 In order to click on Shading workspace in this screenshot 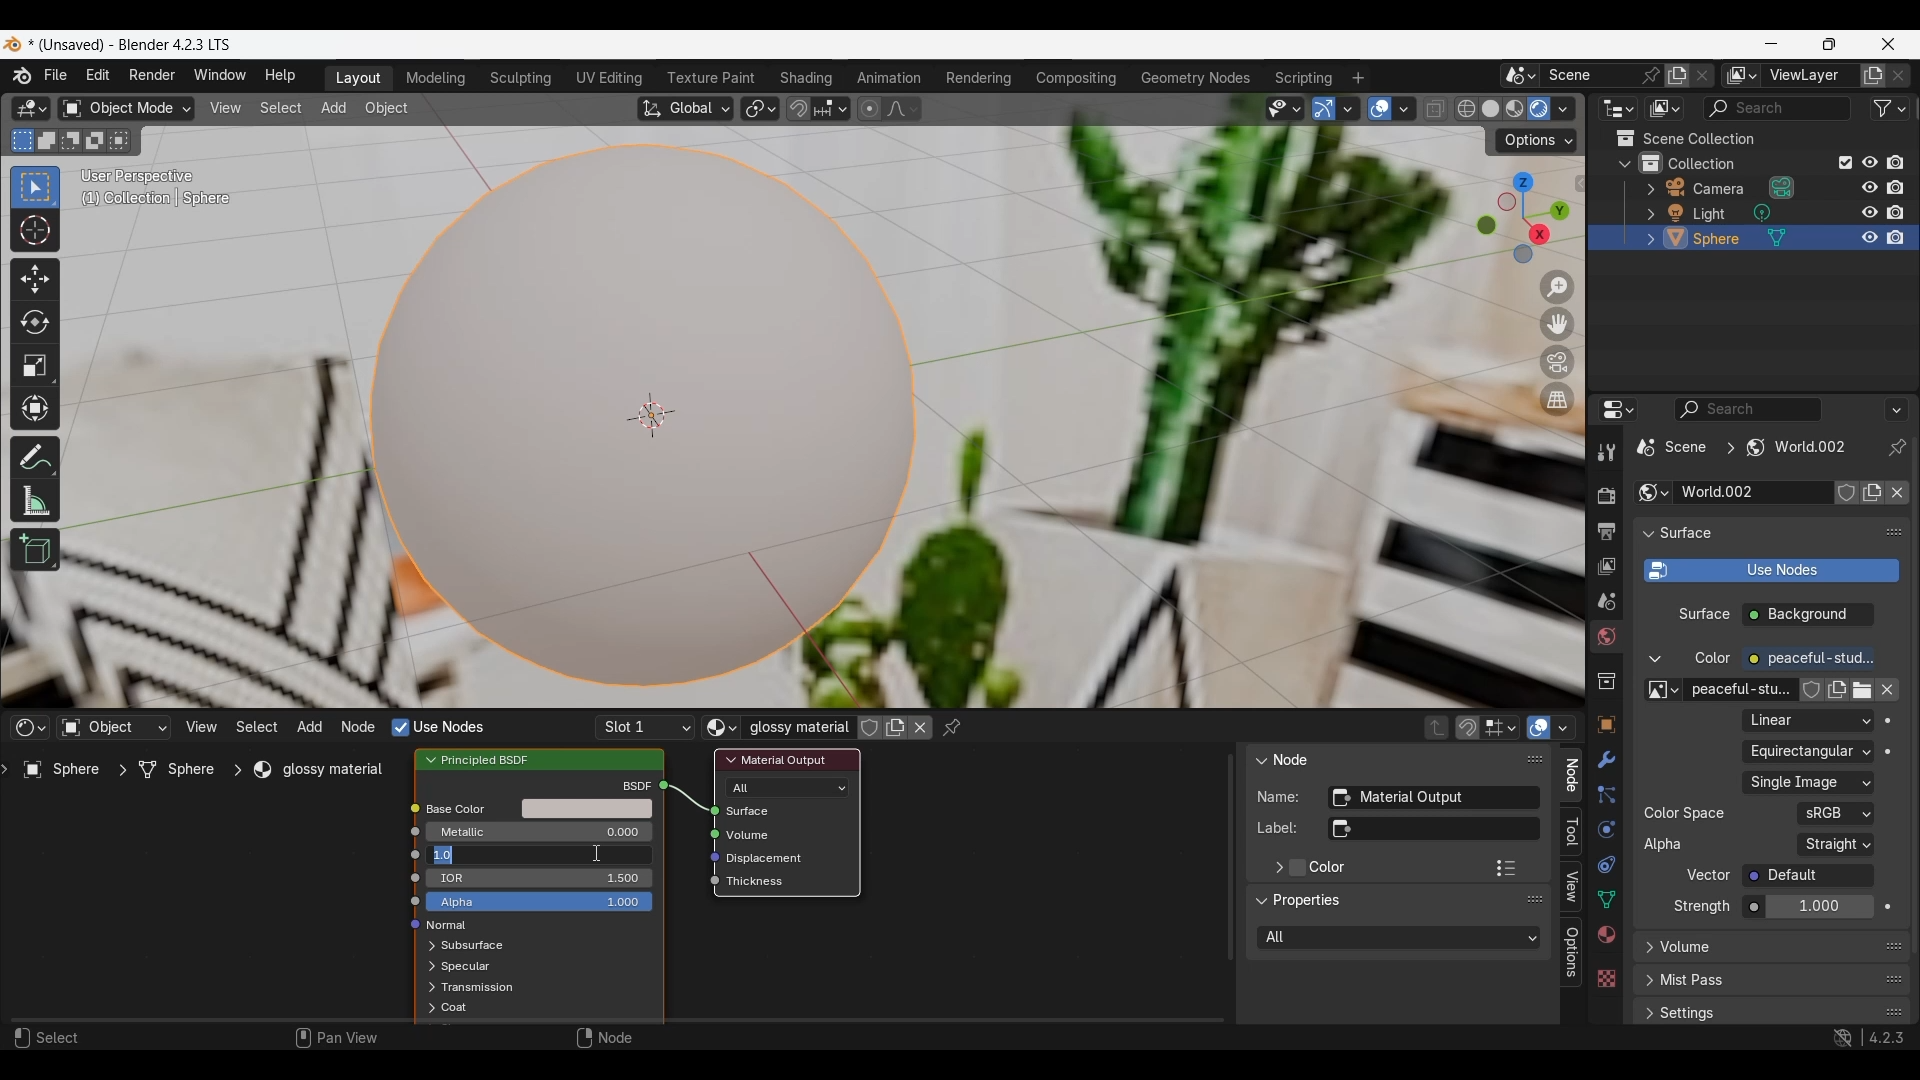, I will do `click(806, 79)`.